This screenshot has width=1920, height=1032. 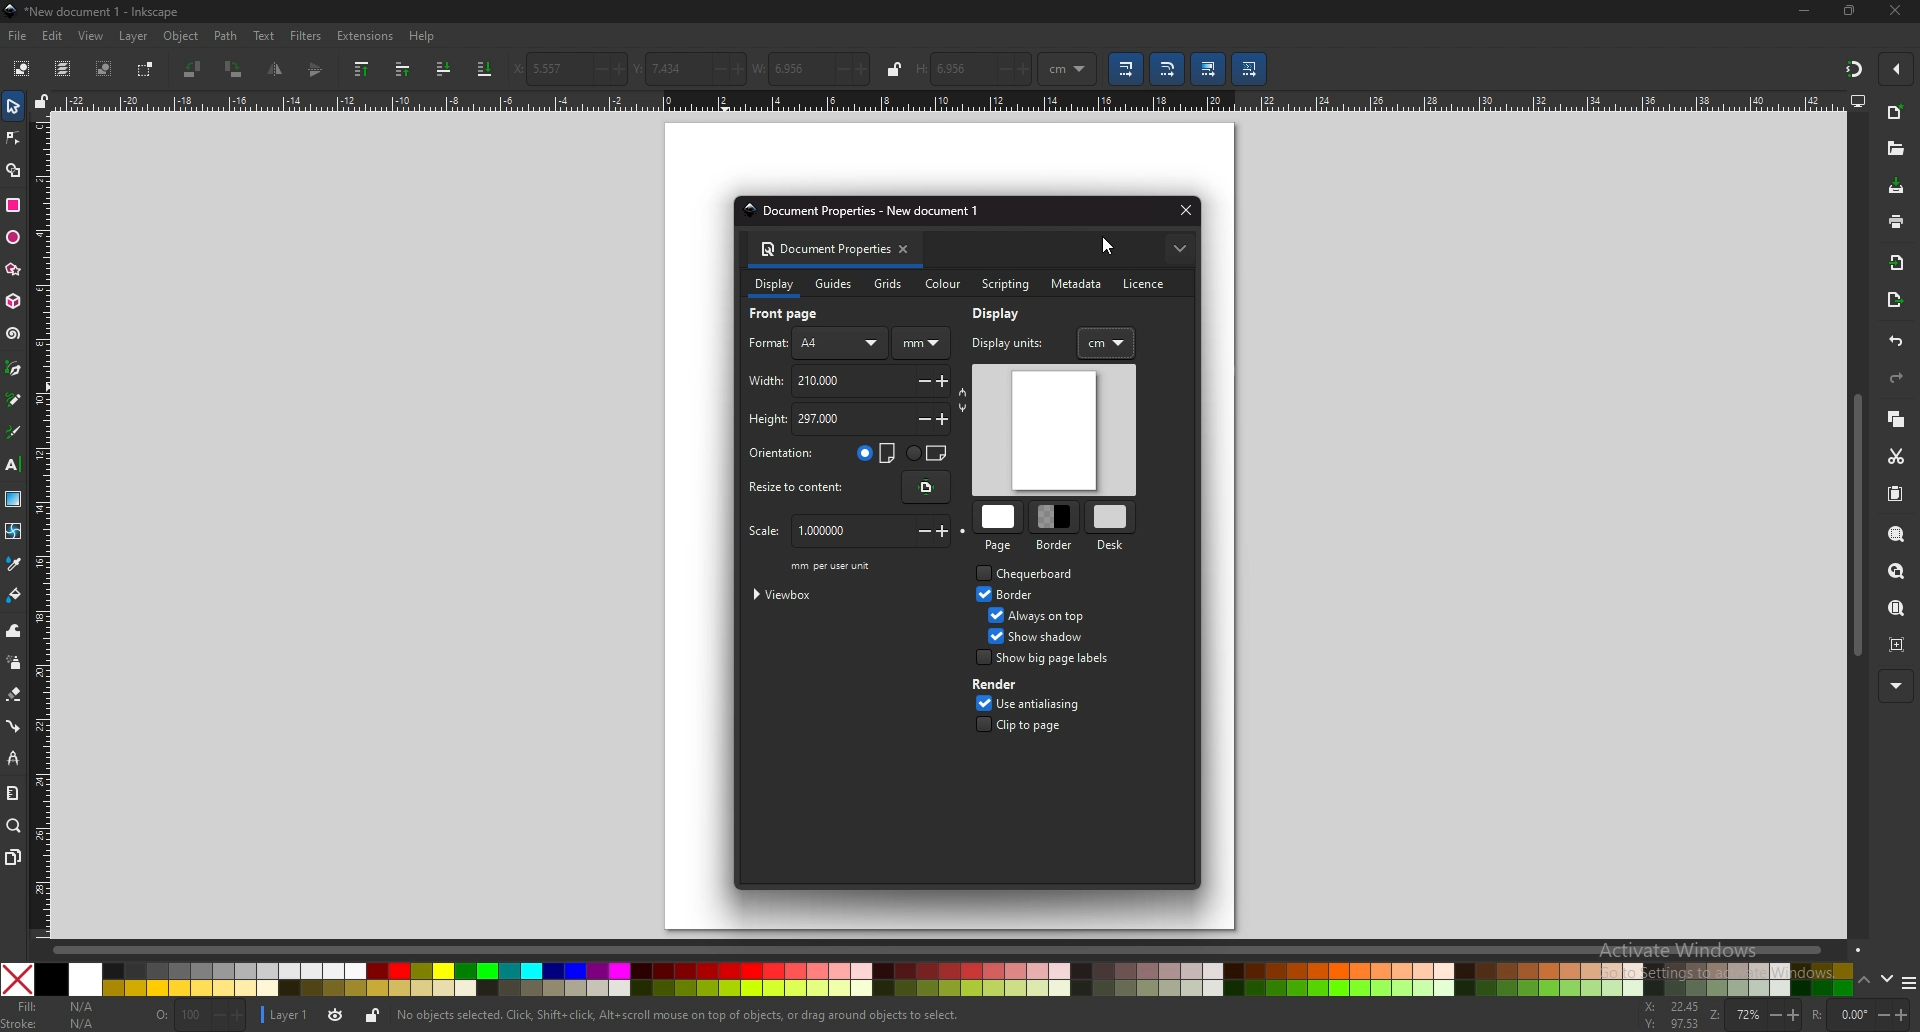 I want to click on toggle selection box, so click(x=146, y=68).